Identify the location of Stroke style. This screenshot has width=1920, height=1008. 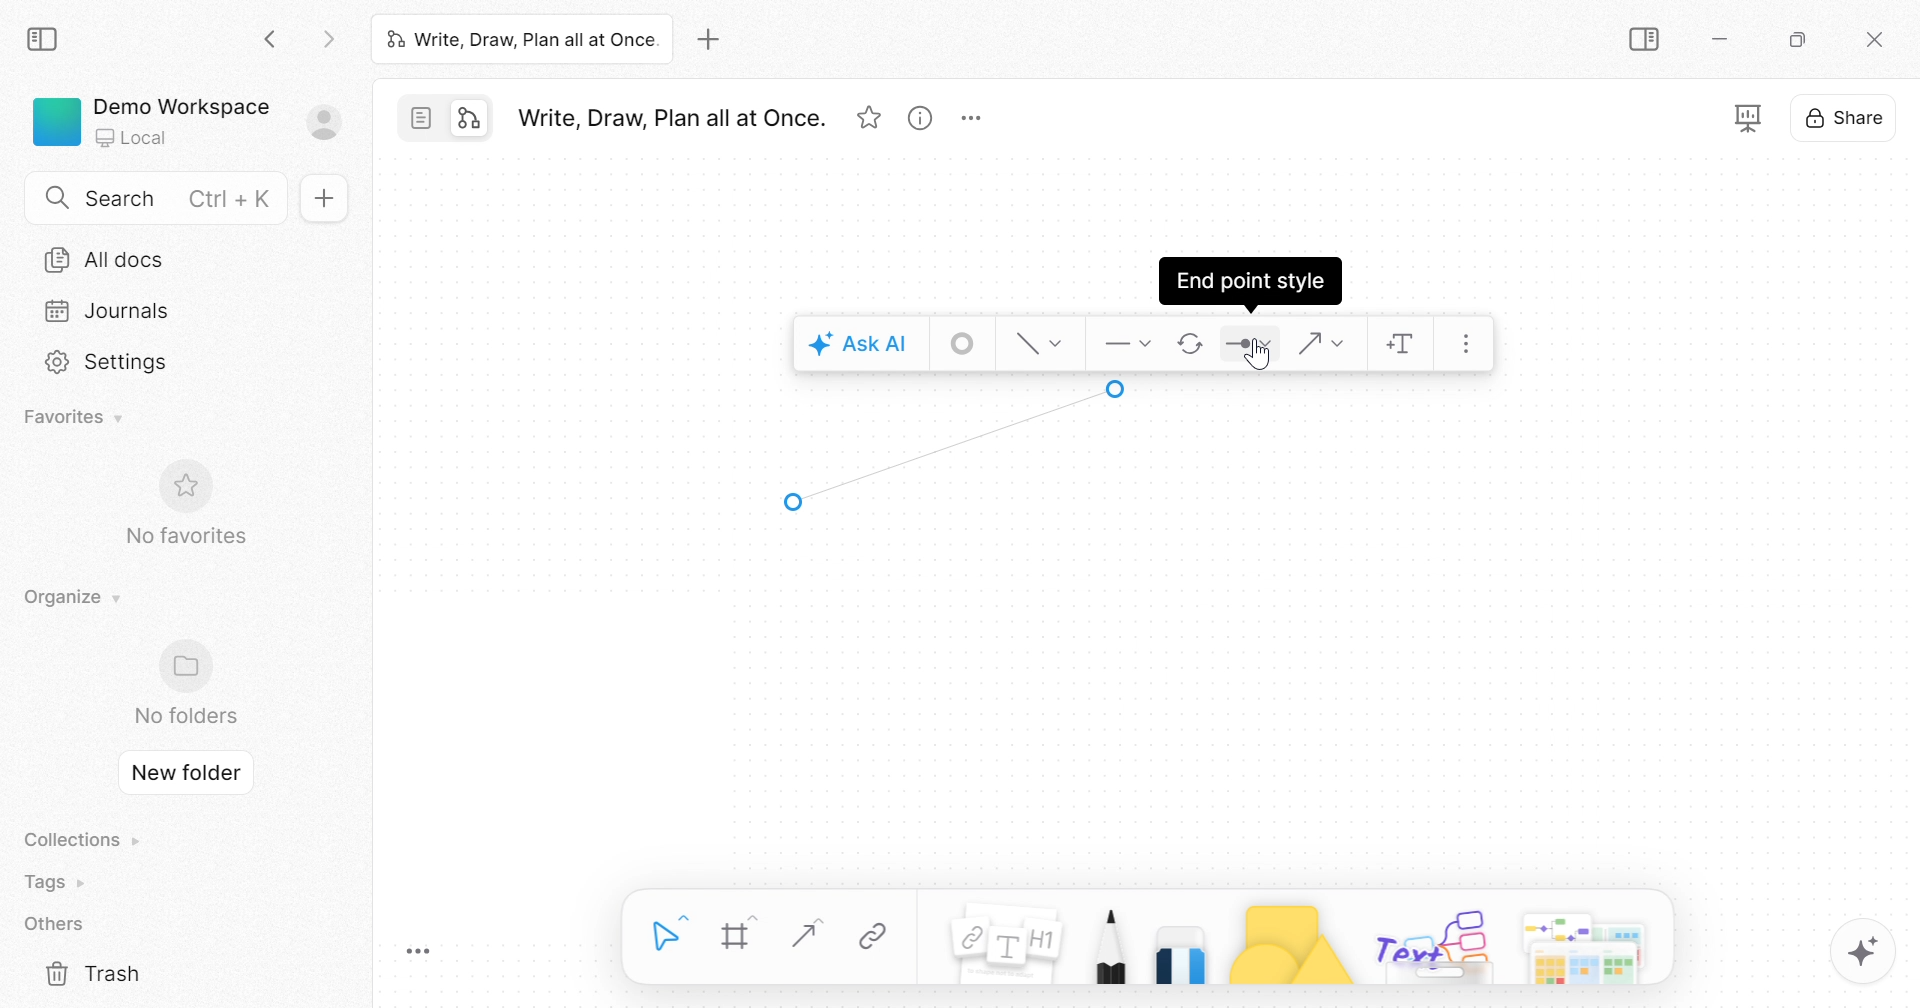
(964, 344).